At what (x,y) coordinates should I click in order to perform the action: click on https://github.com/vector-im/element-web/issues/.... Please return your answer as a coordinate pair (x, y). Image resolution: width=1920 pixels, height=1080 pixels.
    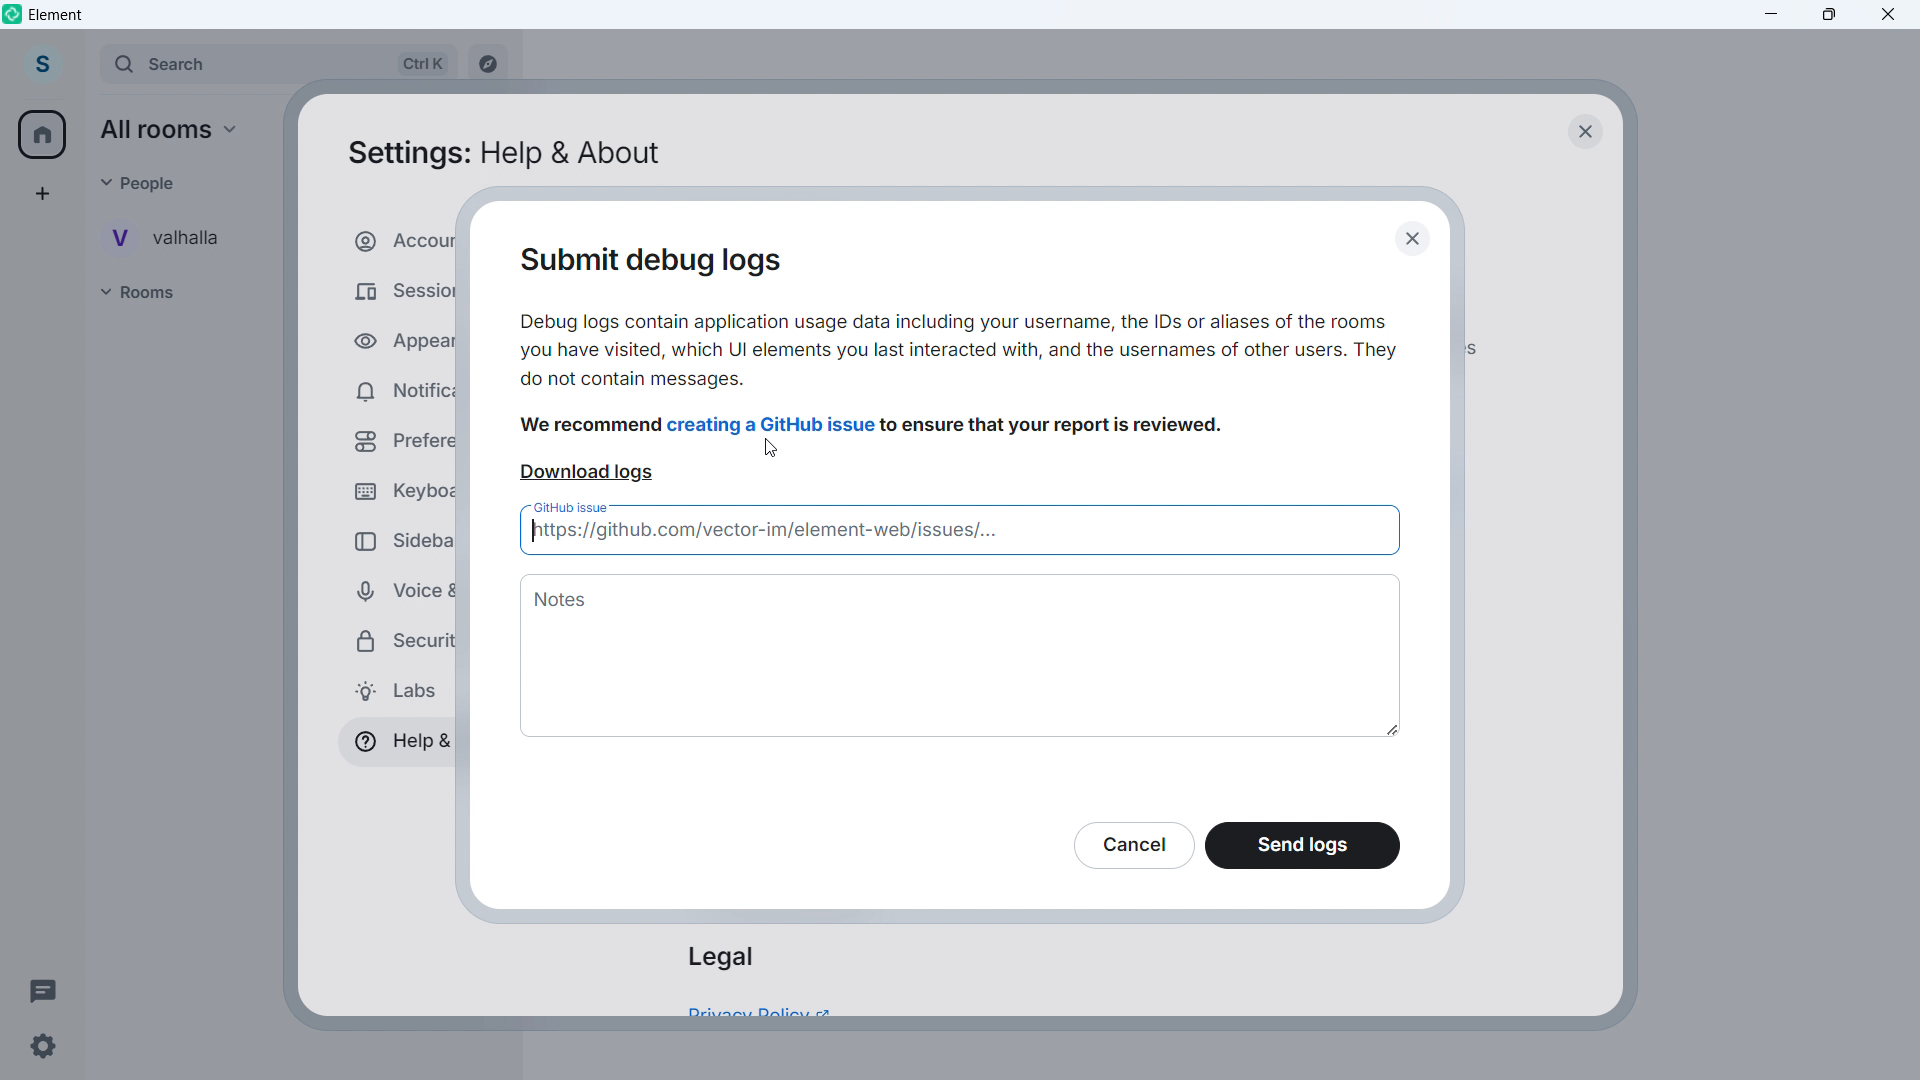
    Looking at the image, I should click on (959, 534).